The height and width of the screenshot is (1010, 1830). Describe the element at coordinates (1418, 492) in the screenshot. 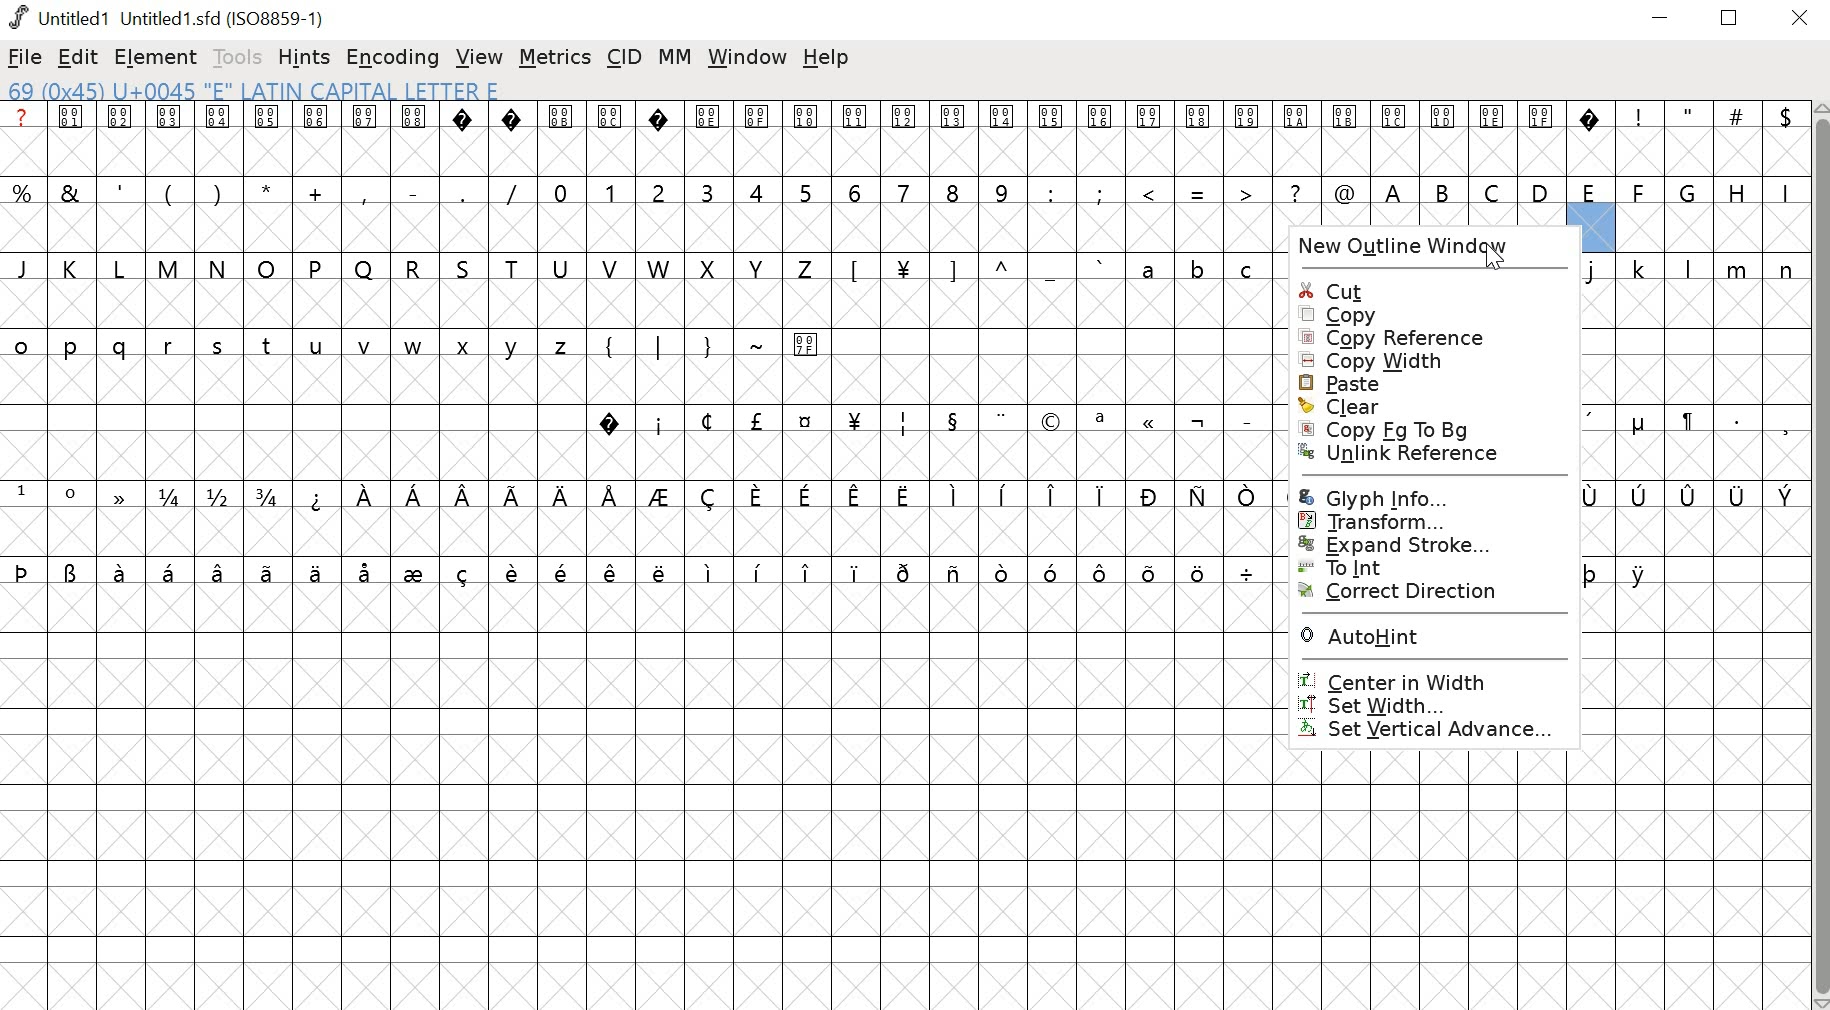

I see `GLYPH INFO` at that location.